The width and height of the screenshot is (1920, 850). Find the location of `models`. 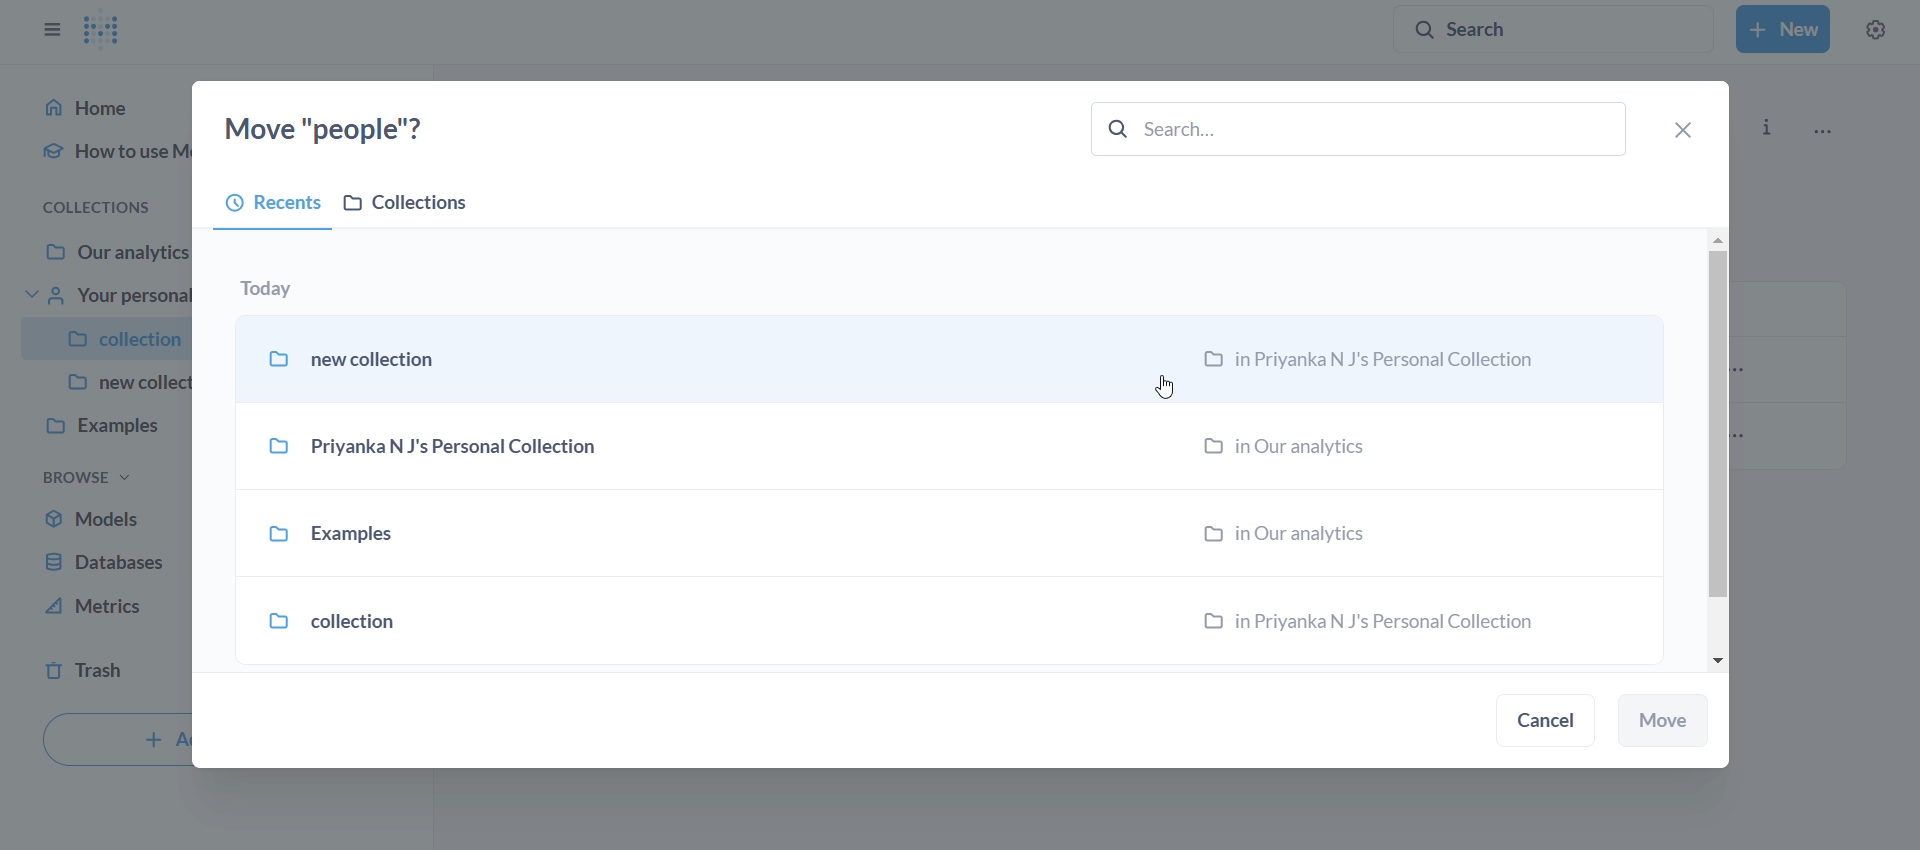

models is located at coordinates (95, 518).